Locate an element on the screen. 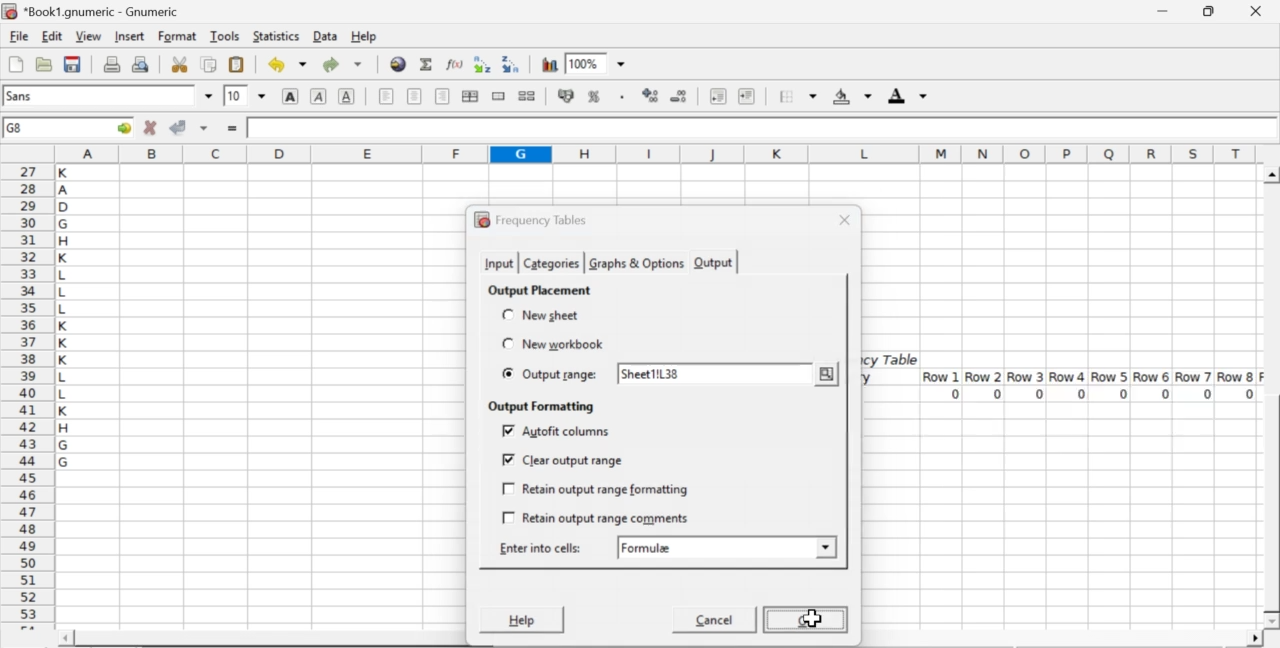 The image size is (1280, 648). split merged ranges of cells is located at coordinates (526, 95).